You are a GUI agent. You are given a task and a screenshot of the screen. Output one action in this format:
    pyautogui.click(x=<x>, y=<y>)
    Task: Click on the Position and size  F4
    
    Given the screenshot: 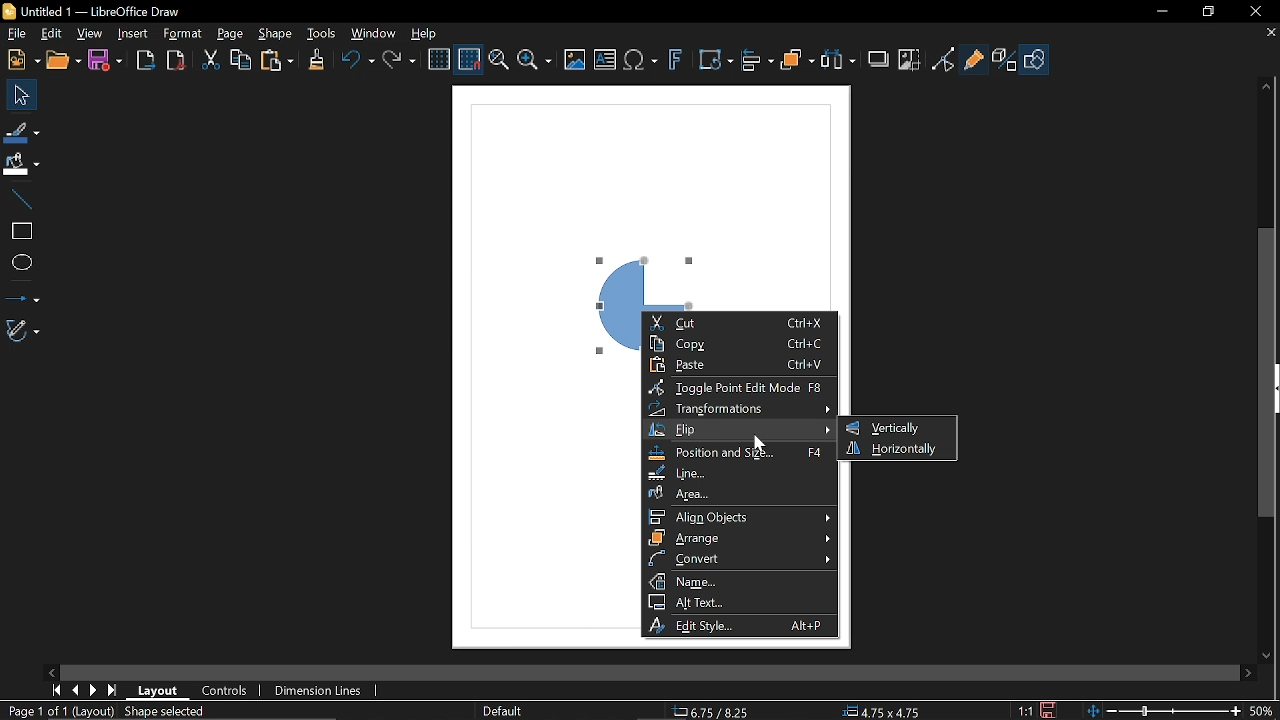 What is the action you would take?
    pyautogui.click(x=742, y=454)
    